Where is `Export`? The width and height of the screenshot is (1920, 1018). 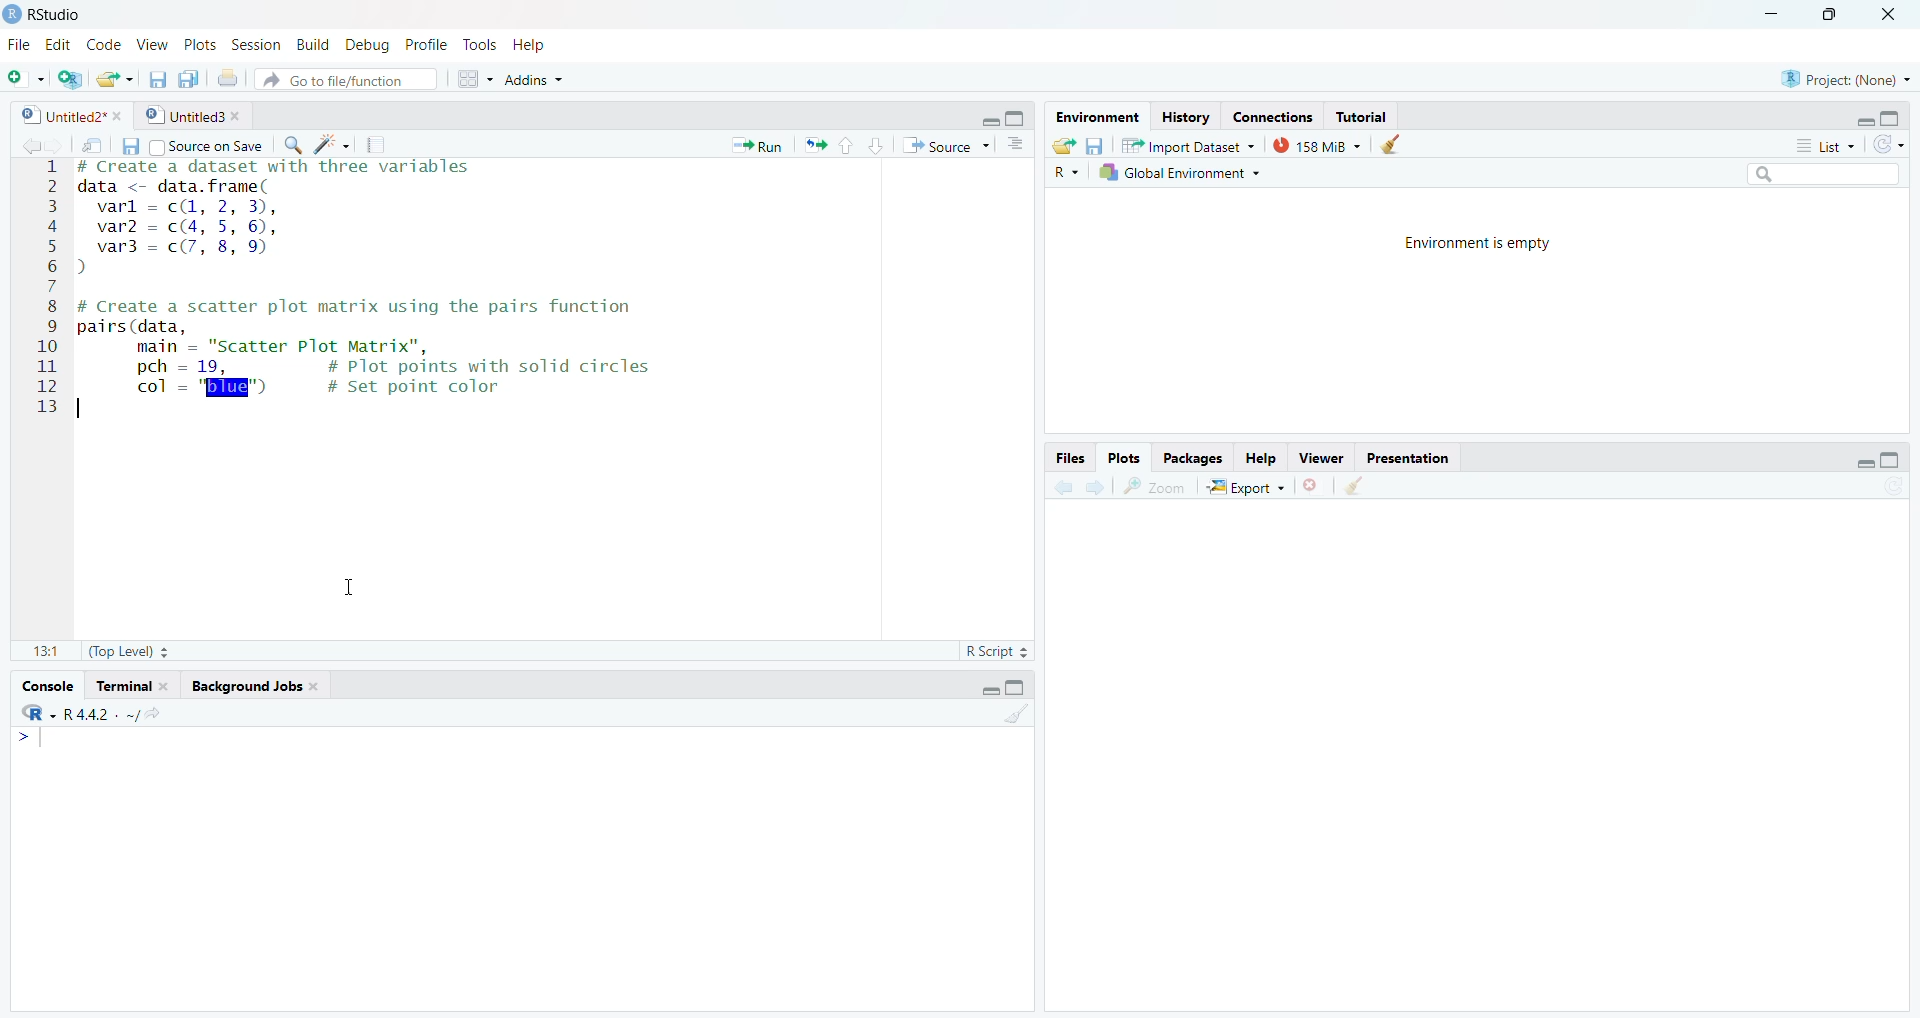 Export is located at coordinates (1243, 488).